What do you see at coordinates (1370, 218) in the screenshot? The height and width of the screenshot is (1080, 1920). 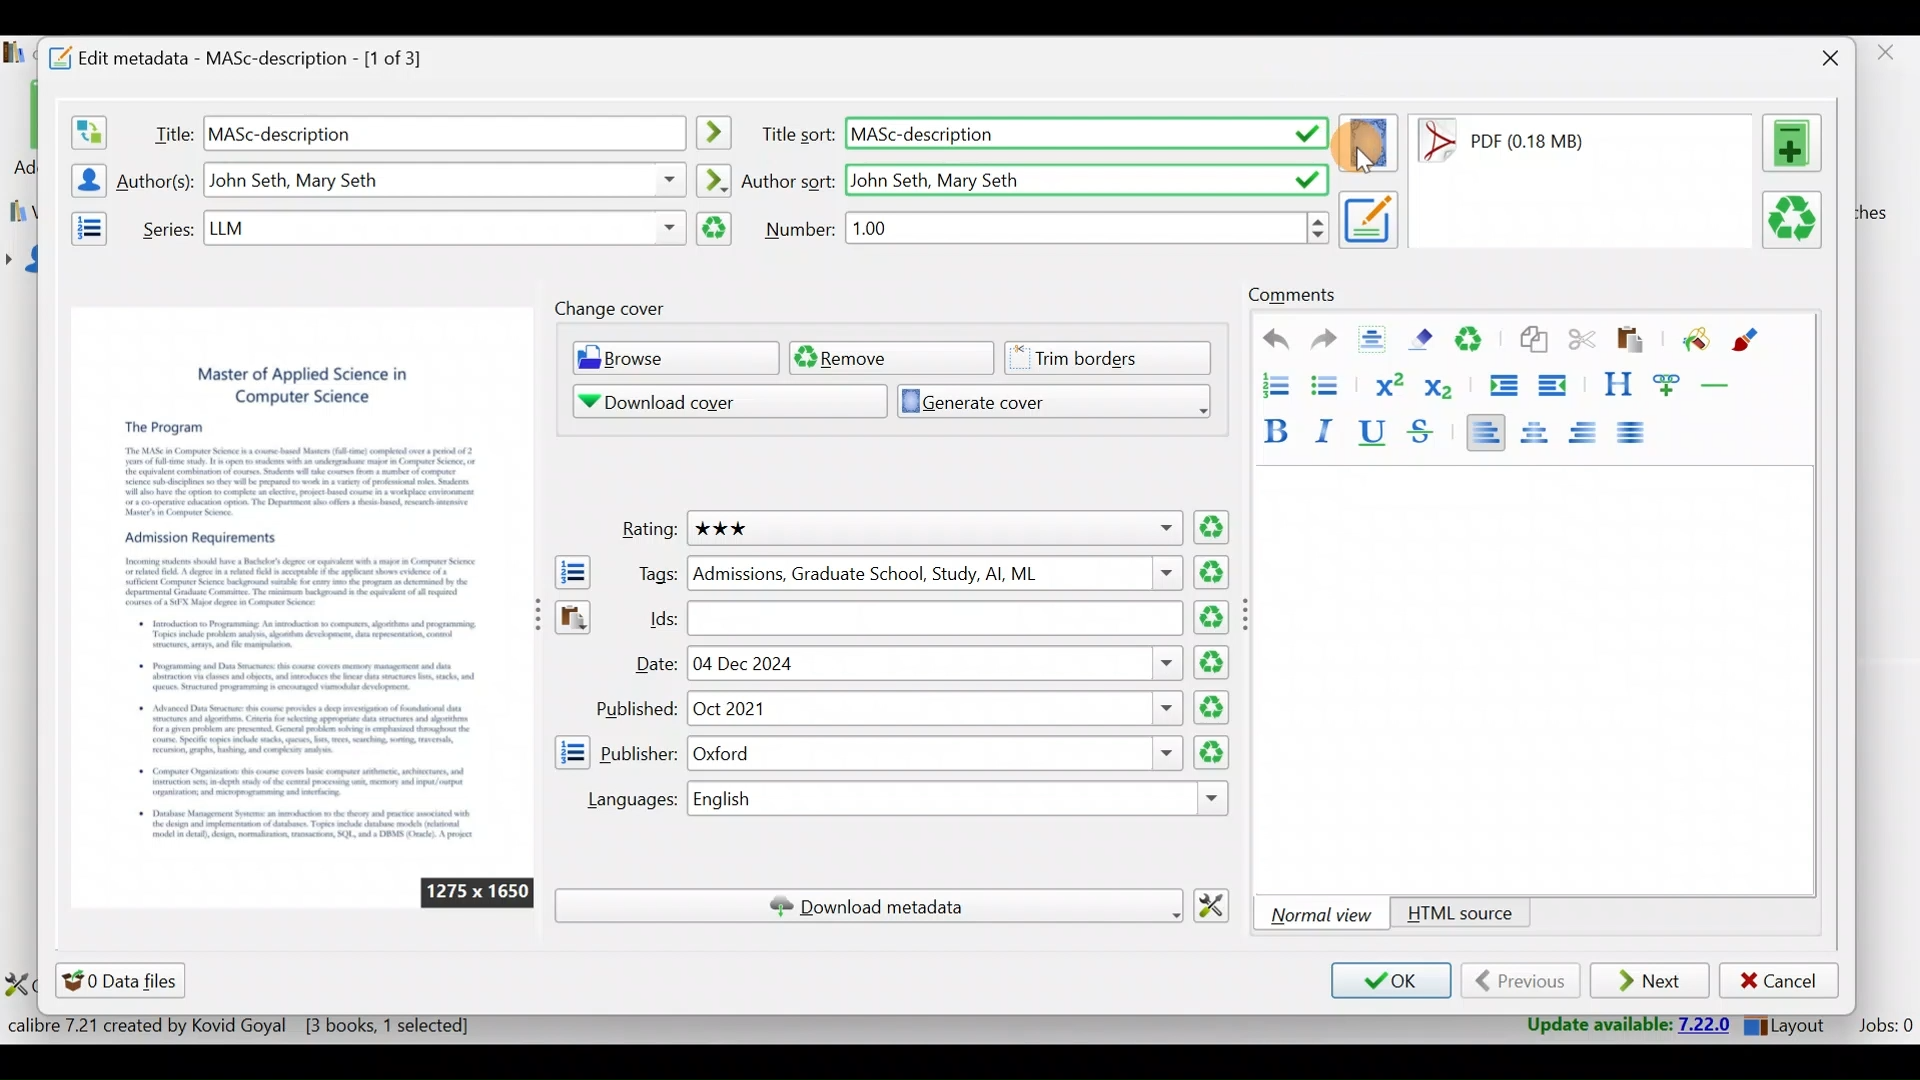 I see `` at bounding box center [1370, 218].